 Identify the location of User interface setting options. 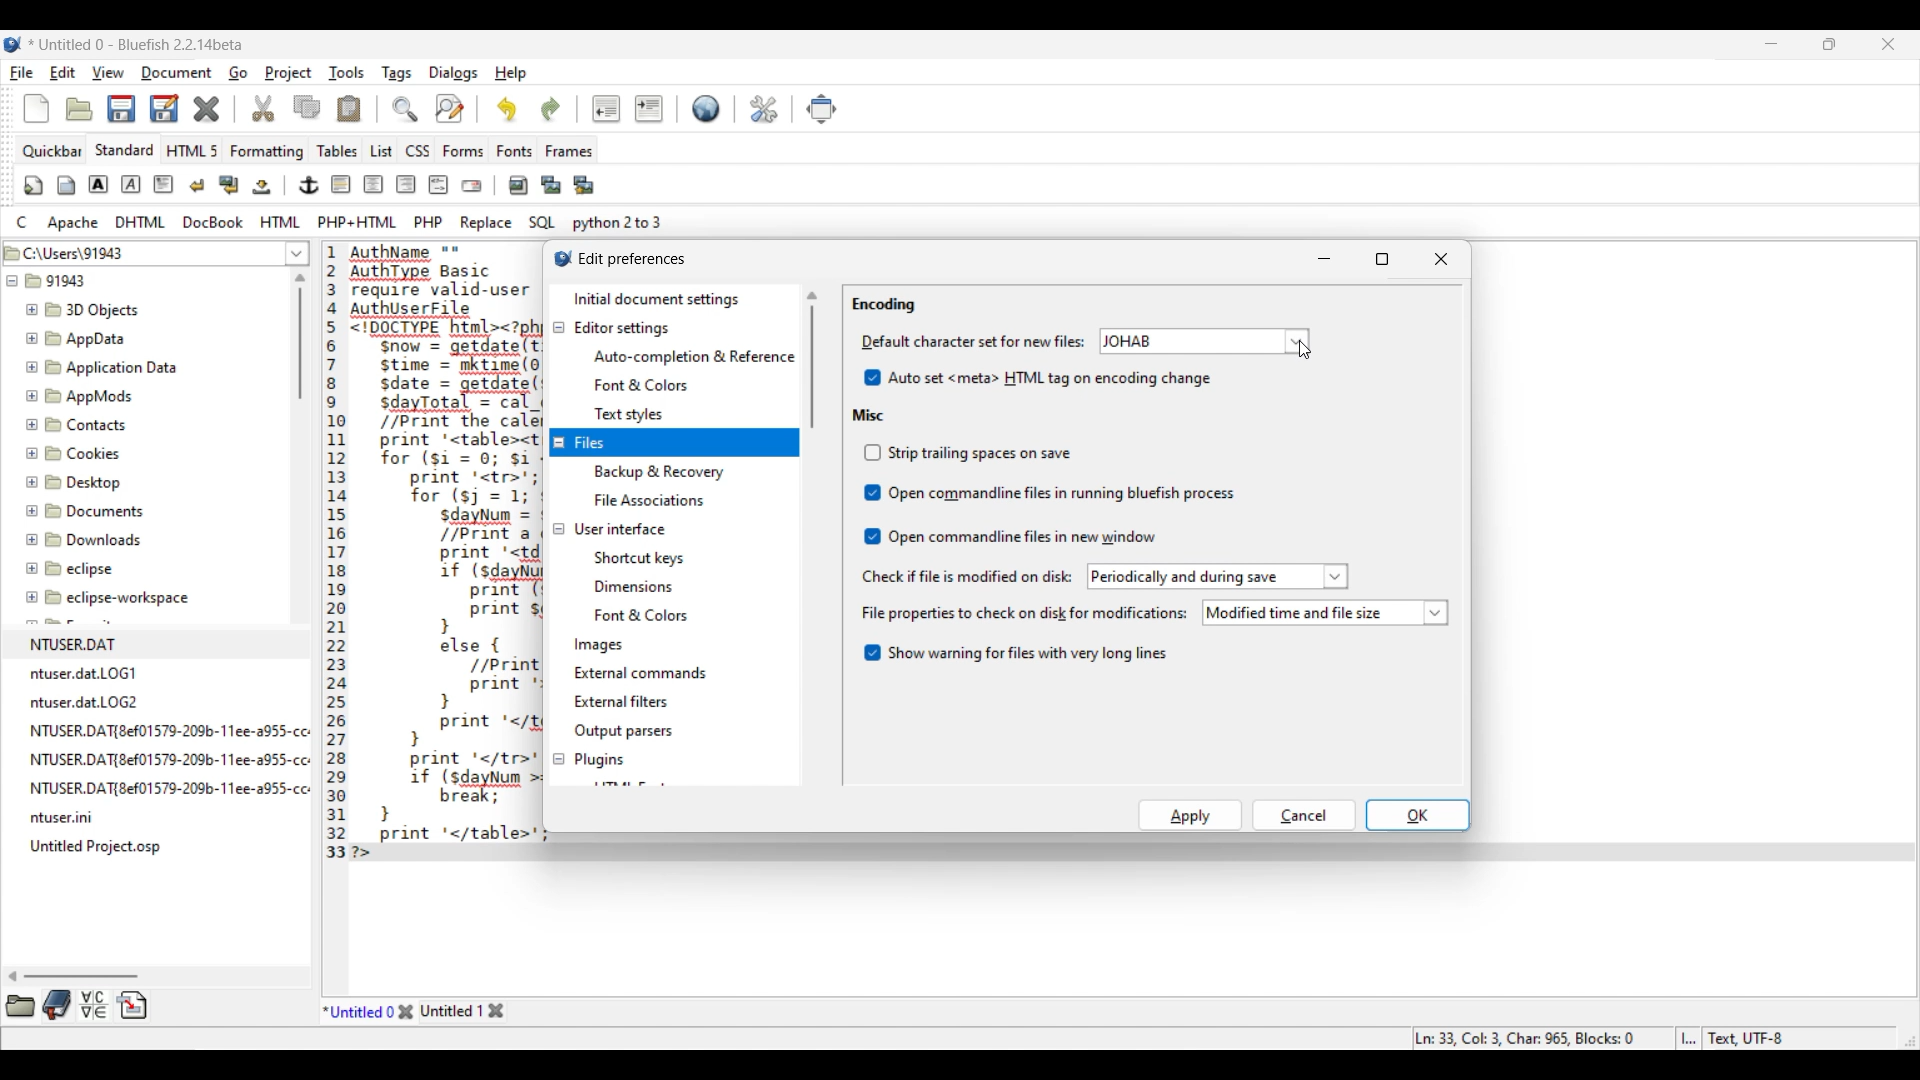
(658, 587).